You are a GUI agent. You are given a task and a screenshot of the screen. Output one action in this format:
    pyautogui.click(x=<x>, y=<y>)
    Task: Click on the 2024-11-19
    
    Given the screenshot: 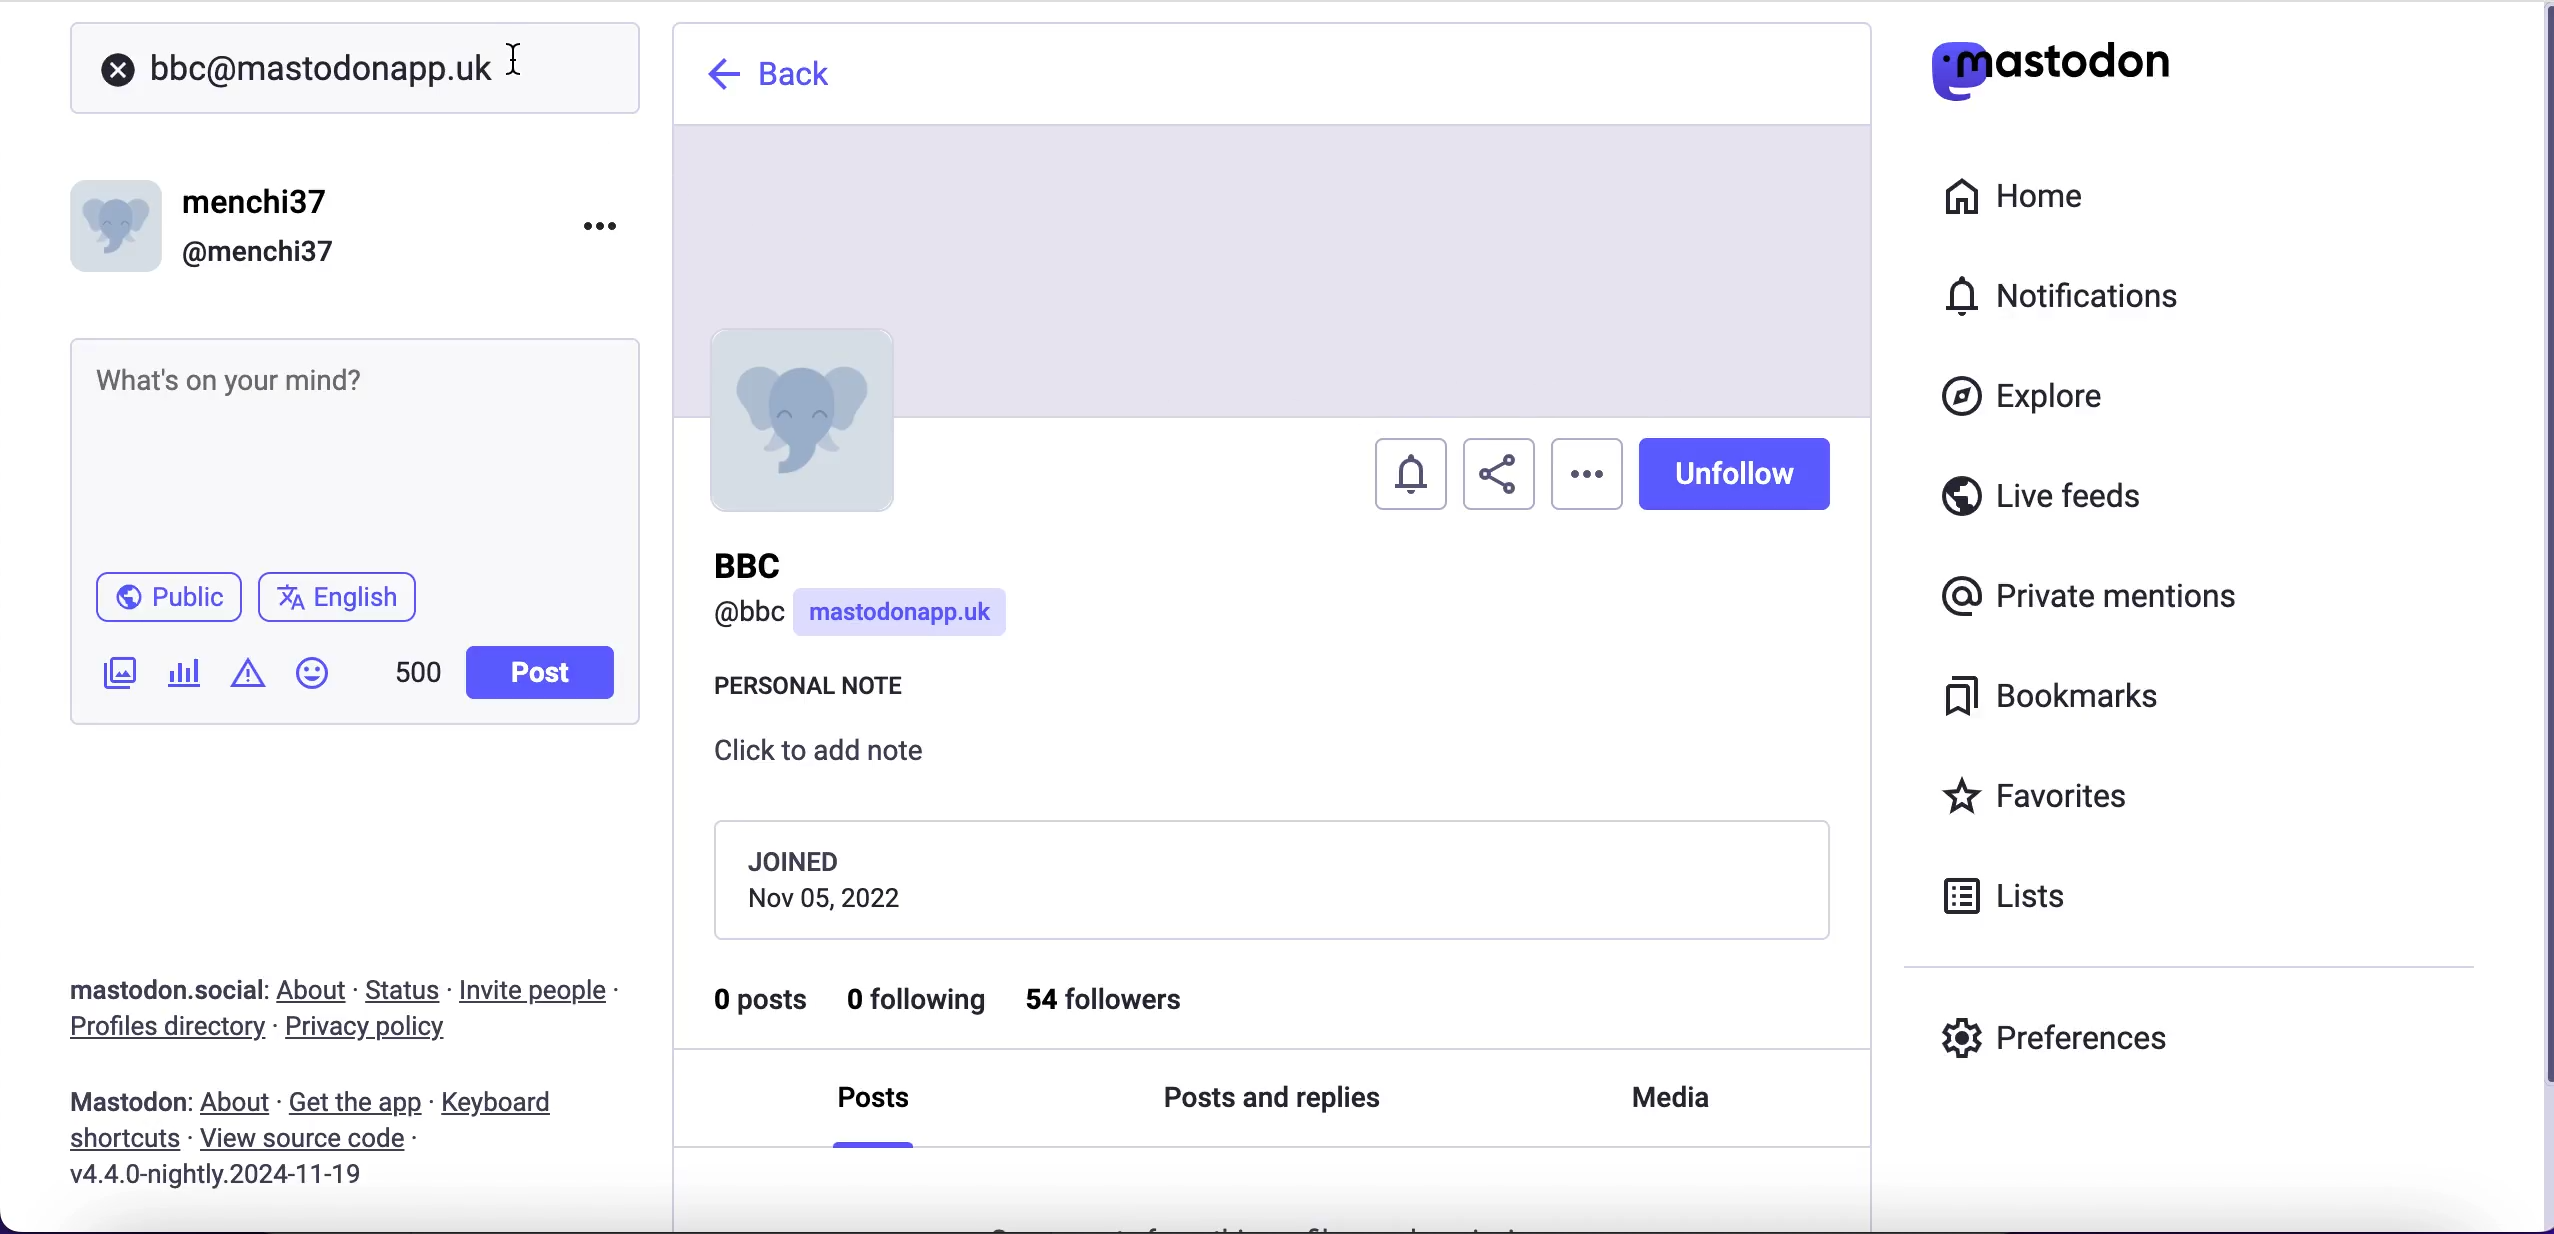 What is the action you would take?
    pyautogui.click(x=231, y=1173)
    